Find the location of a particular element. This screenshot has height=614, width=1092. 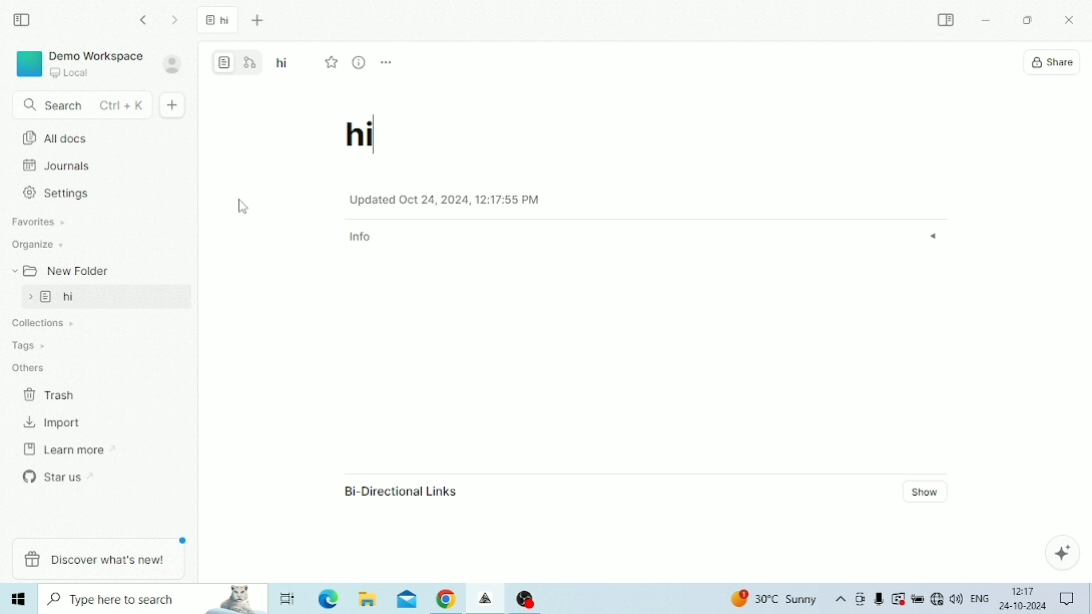

Collections is located at coordinates (38, 324).